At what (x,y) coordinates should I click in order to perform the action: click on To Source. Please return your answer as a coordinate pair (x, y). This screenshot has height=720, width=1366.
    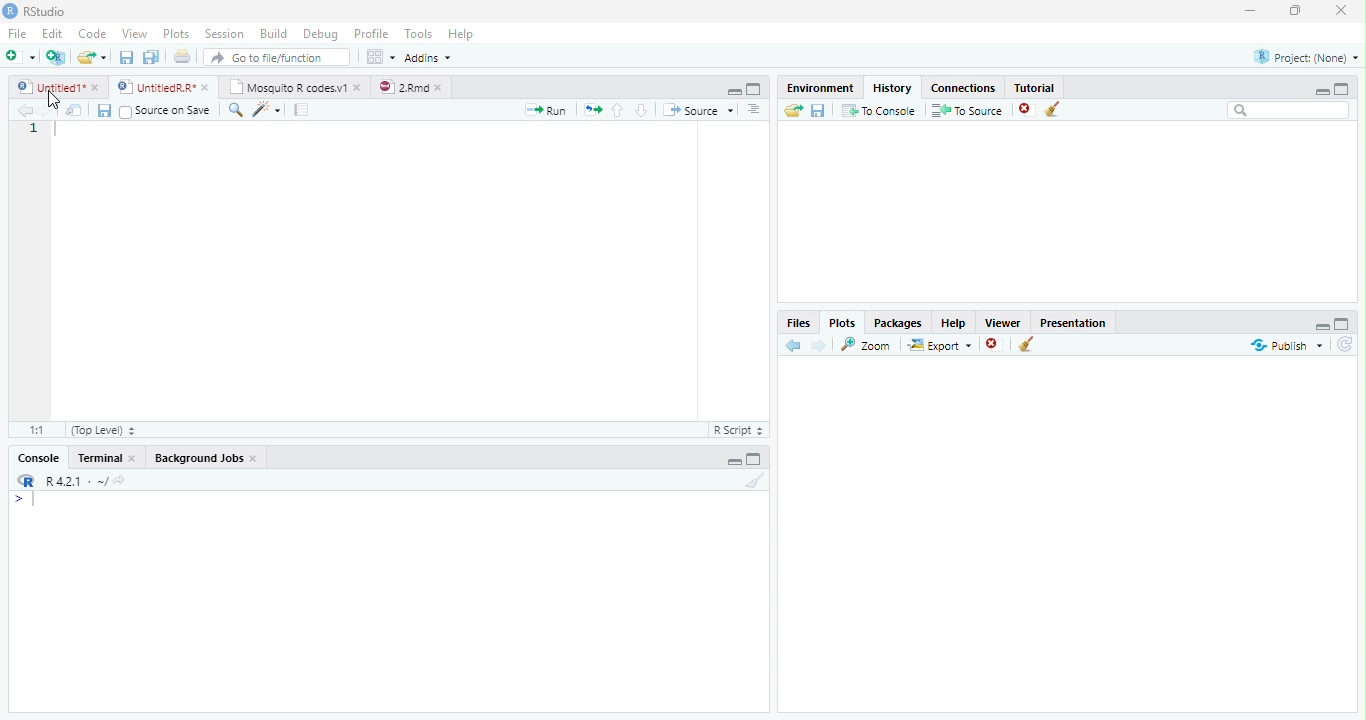
    Looking at the image, I should click on (967, 110).